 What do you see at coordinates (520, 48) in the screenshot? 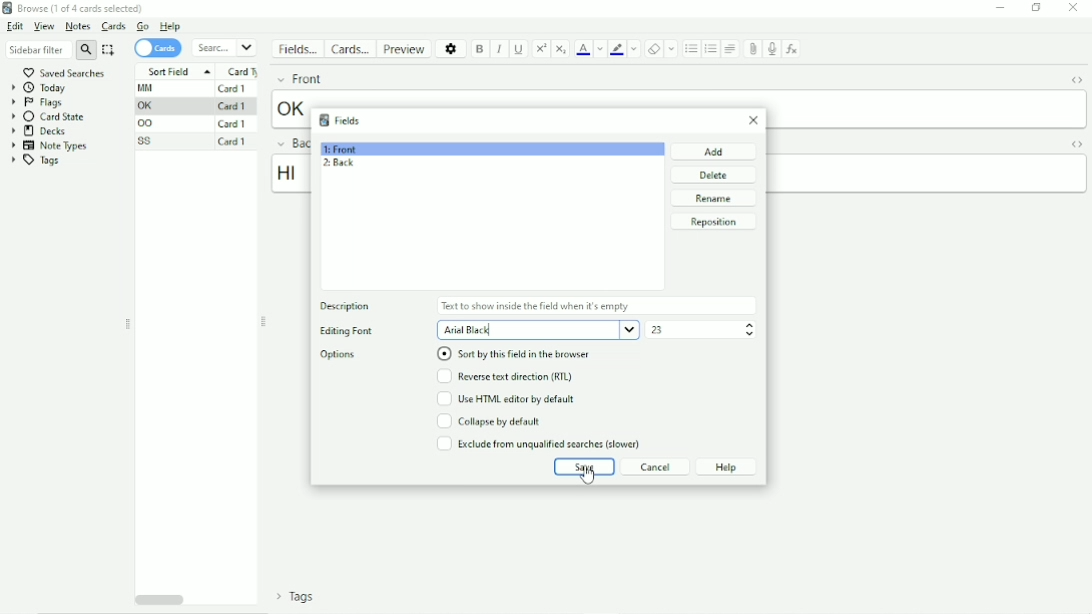
I see `Underline` at bounding box center [520, 48].